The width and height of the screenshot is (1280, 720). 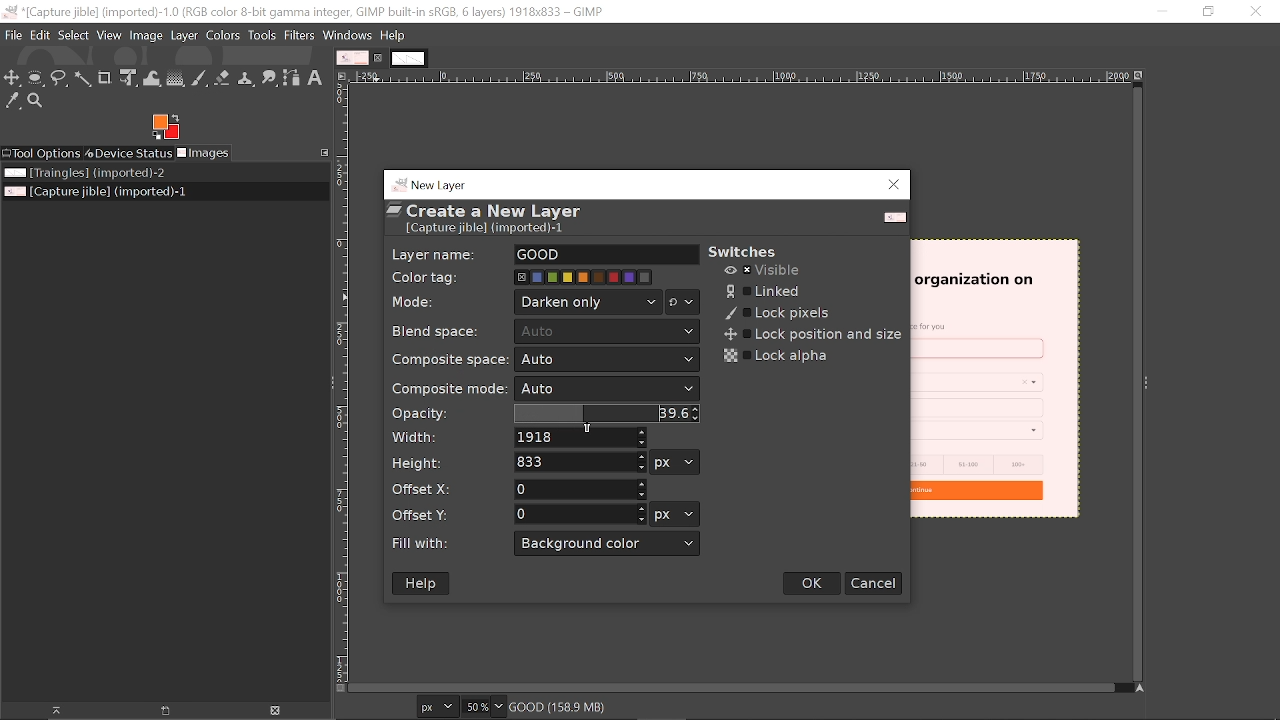 I want to click on Layer, so click(x=185, y=35).